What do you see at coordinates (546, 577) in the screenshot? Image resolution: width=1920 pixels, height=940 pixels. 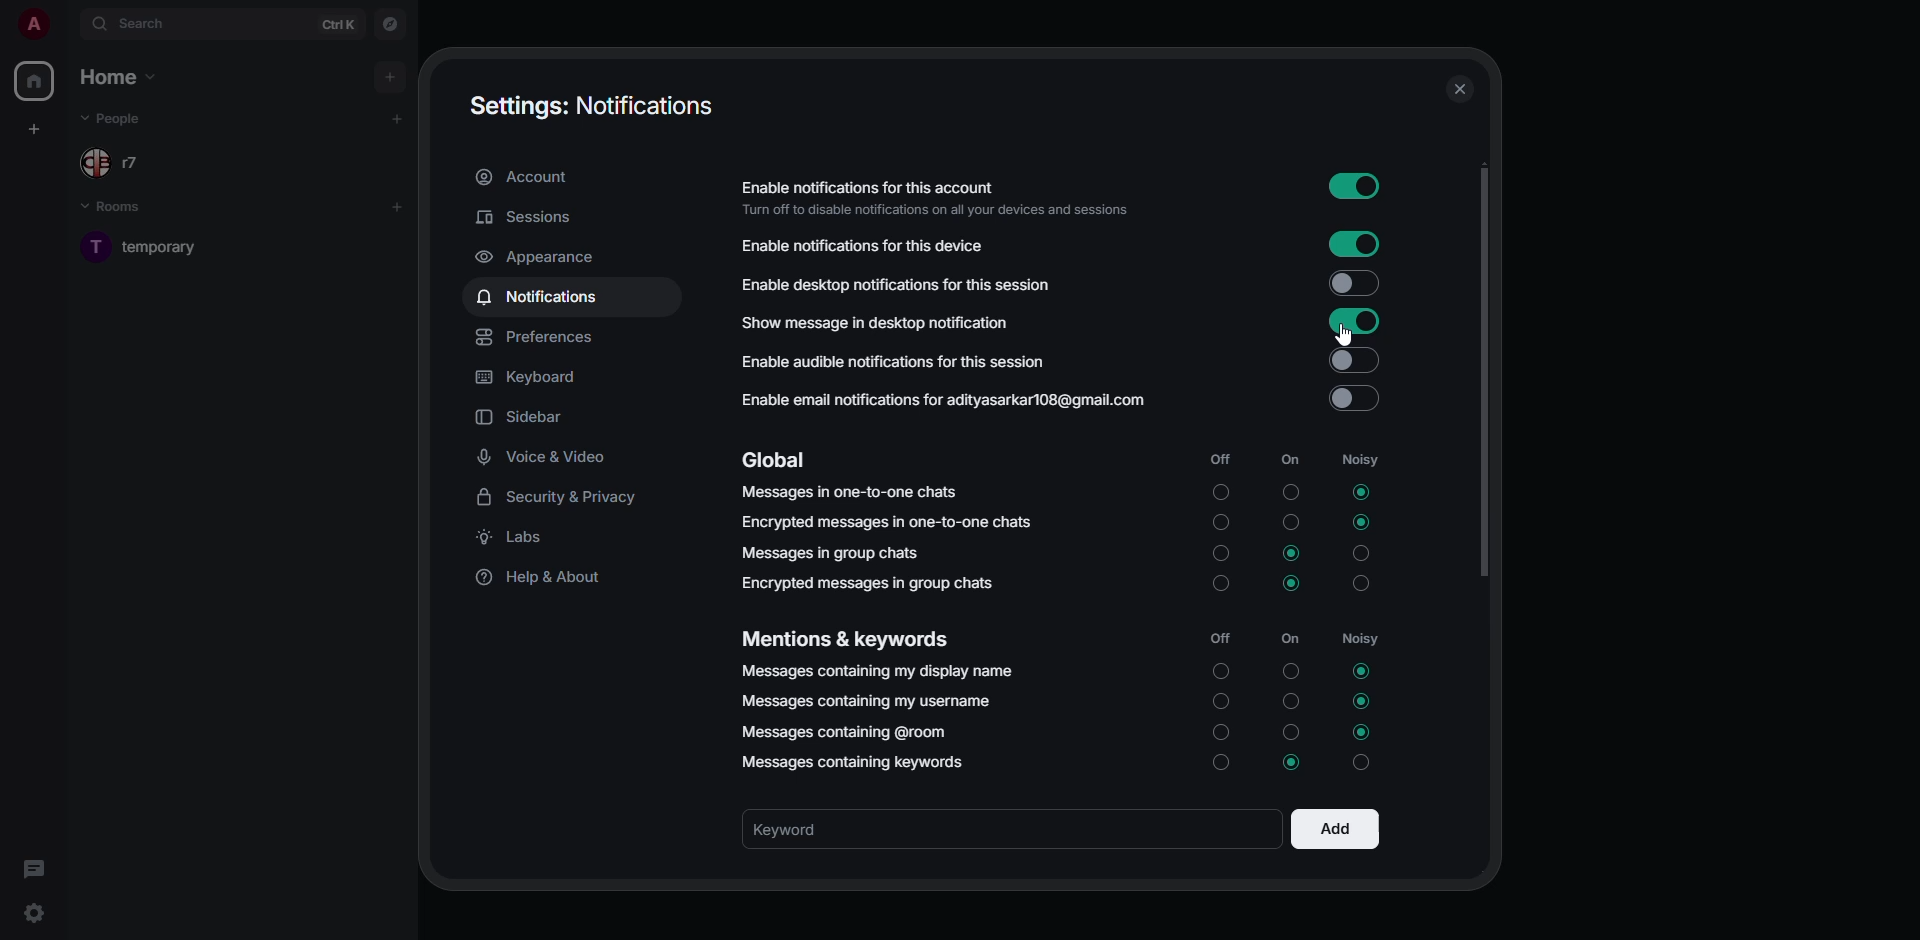 I see `help & about` at bounding box center [546, 577].